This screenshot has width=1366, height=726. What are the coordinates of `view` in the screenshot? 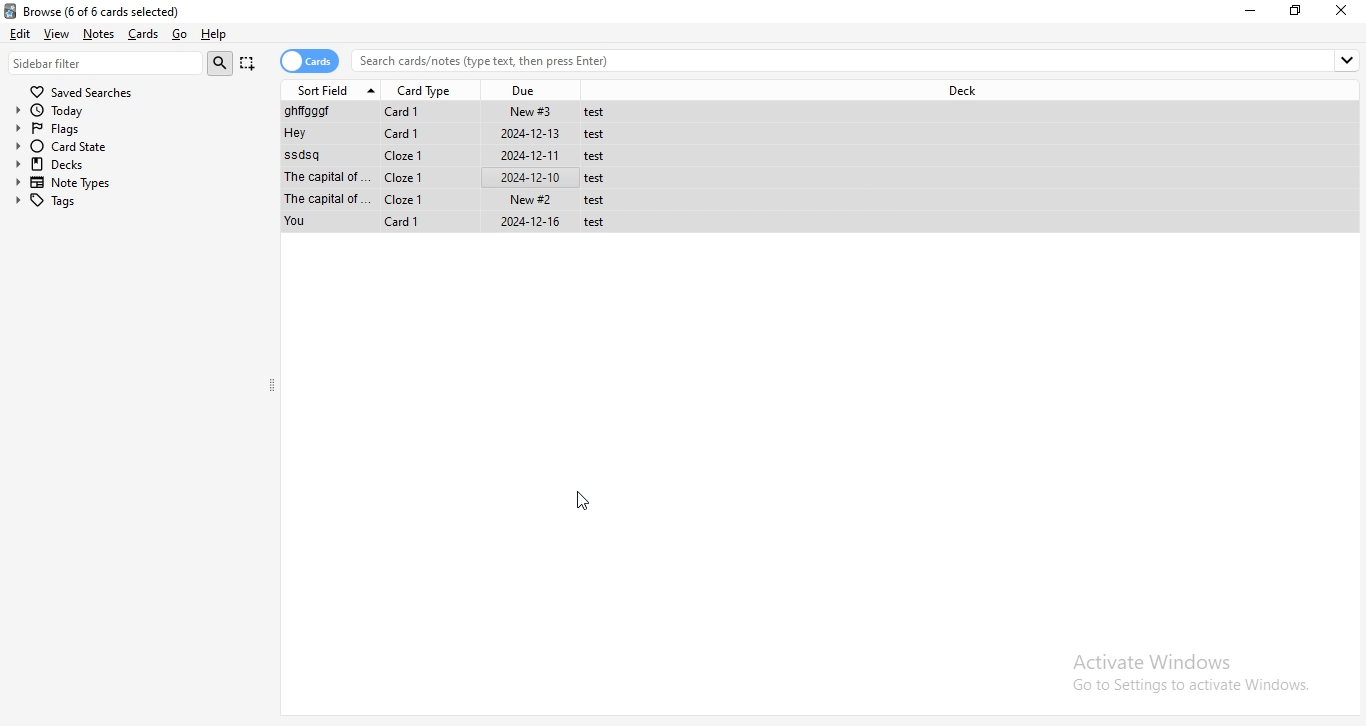 It's located at (58, 33).